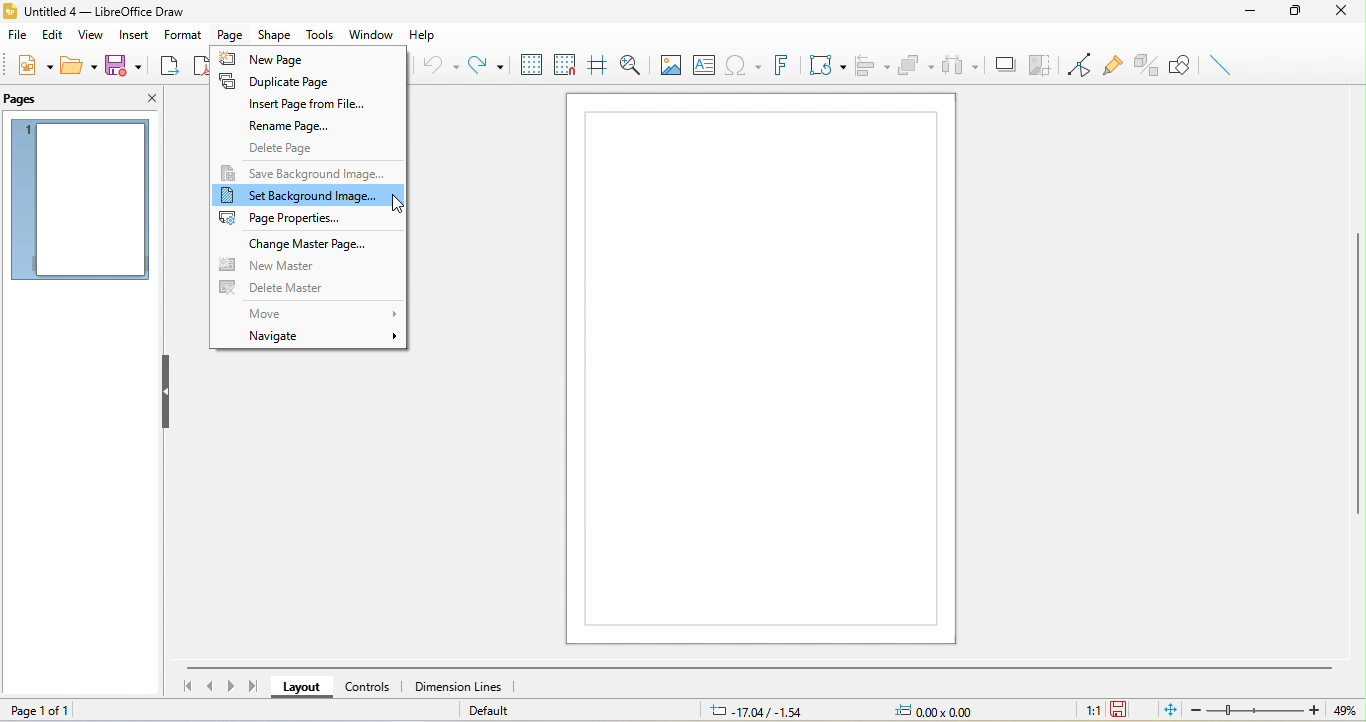 The image size is (1366, 722). What do you see at coordinates (762, 709) in the screenshot?
I see `-17.04/-1.54` at bounding box center [762, 709].